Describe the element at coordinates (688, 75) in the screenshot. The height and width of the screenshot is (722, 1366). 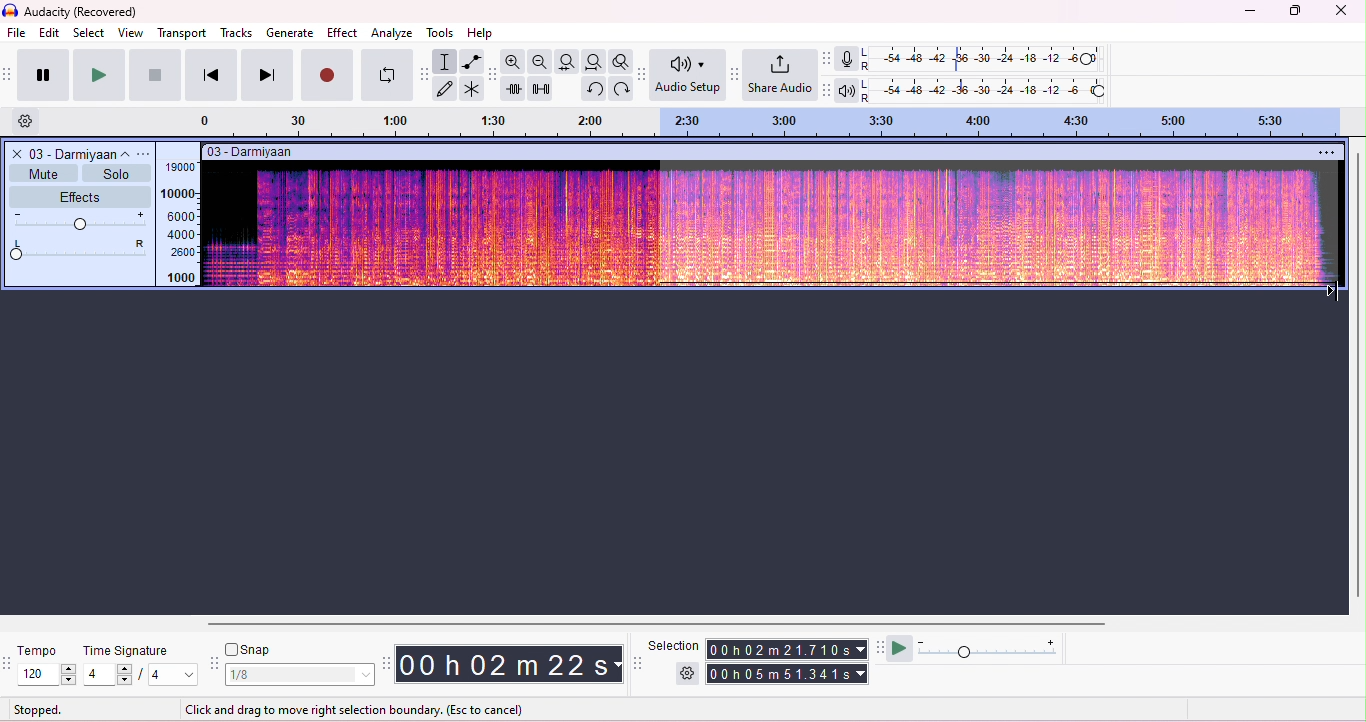
I see `audio setup` at that location.